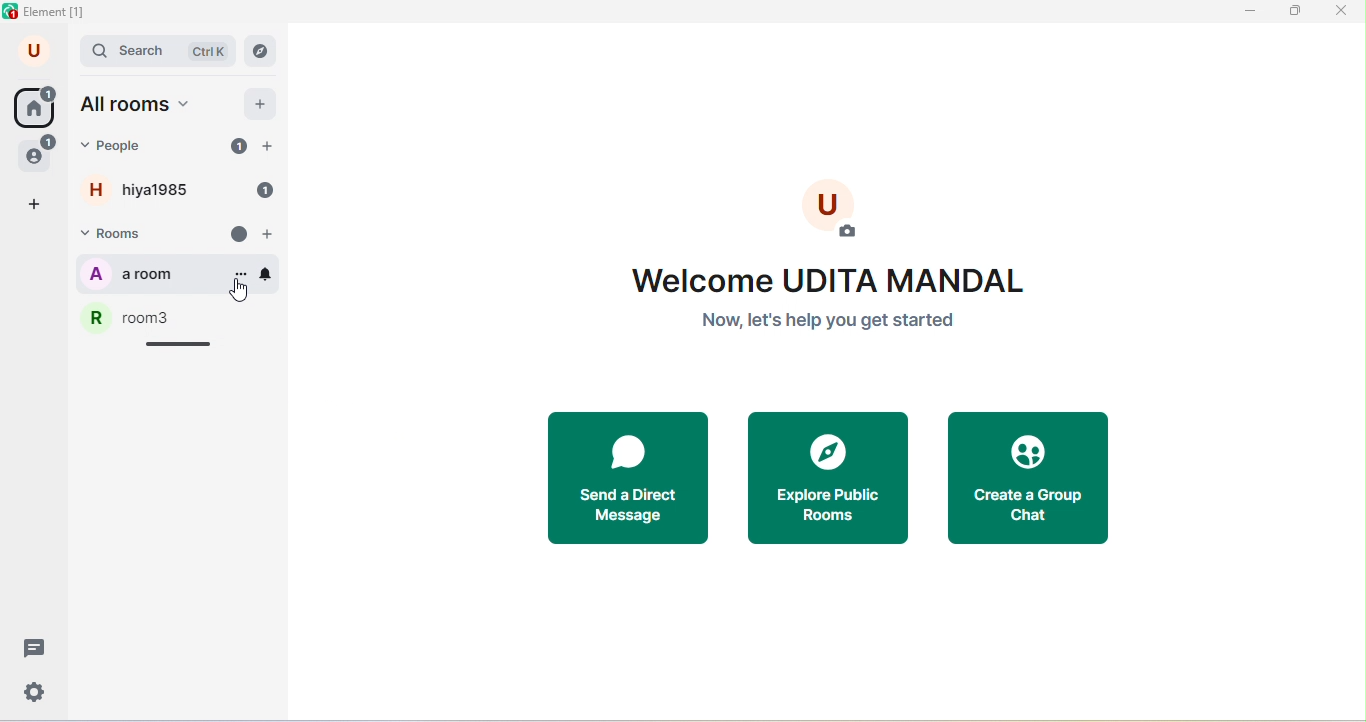 The width and height of the screenshot is (1366, 722). Describe the element at coordinates (36, 692) in the screenshot. I see `quick settings` at that location.